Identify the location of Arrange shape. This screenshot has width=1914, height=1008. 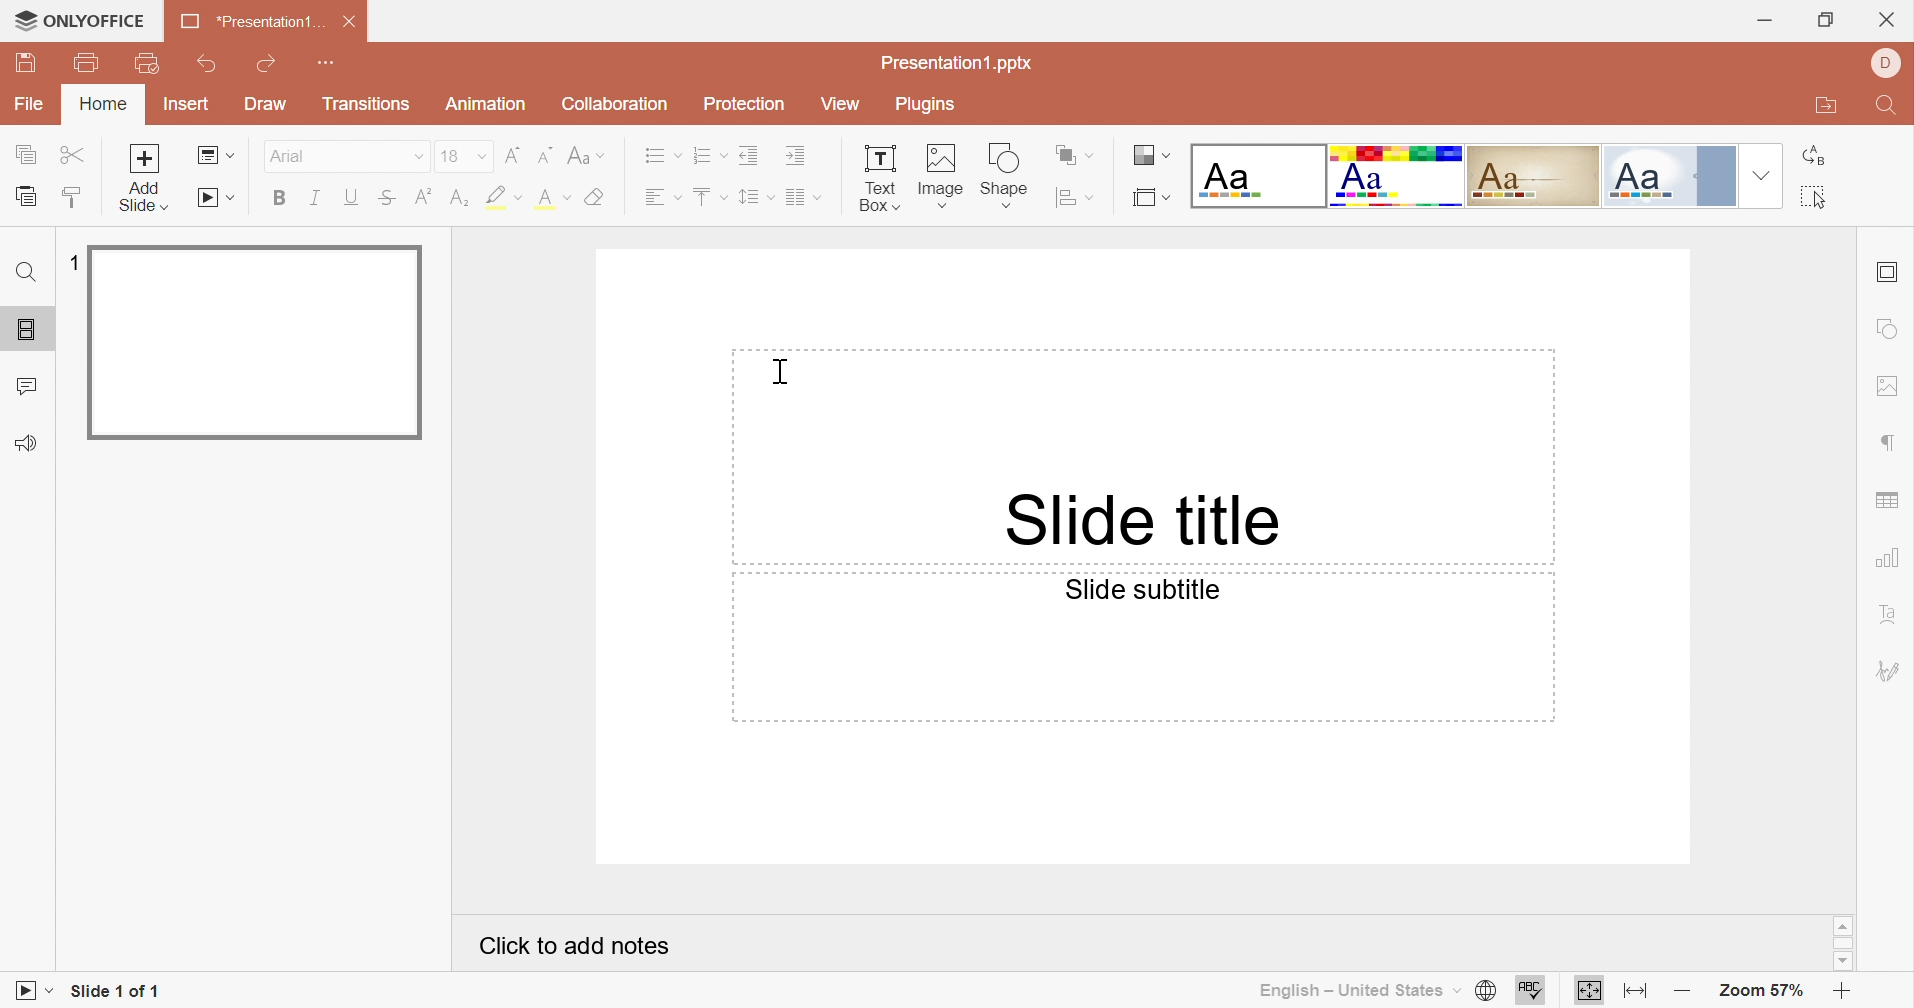
(1075, 154).